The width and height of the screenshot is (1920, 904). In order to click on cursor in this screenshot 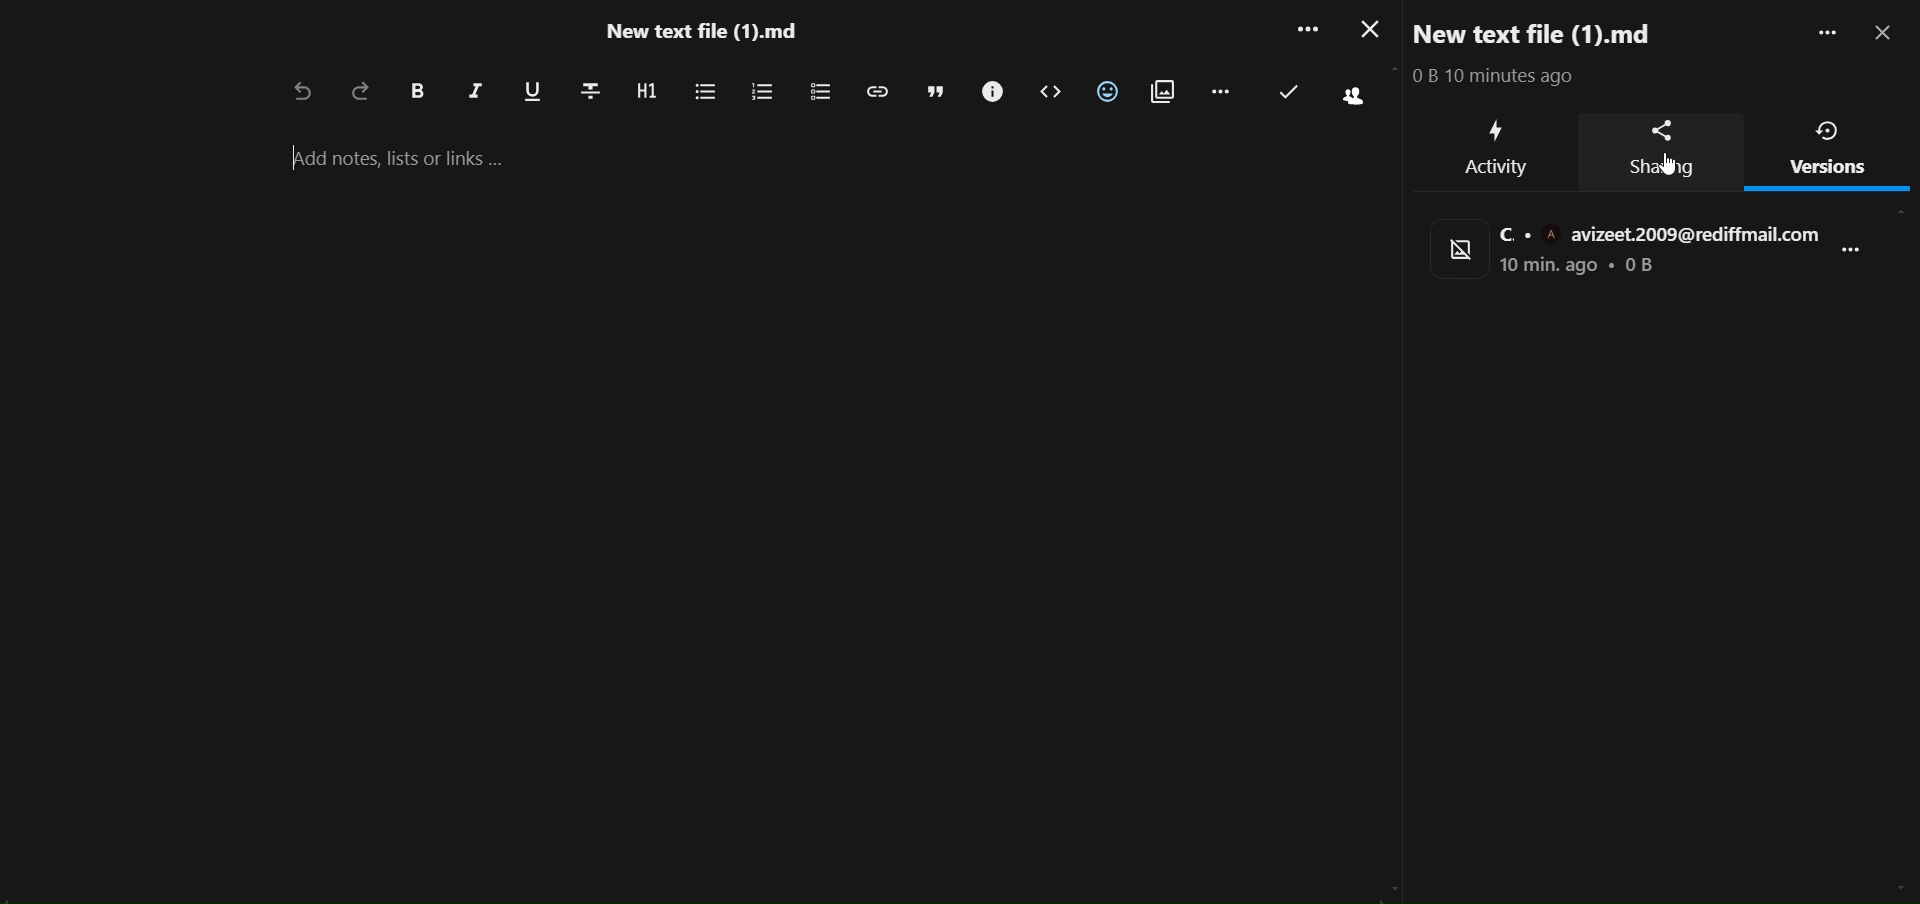, I will do `click(1671, 166)`.